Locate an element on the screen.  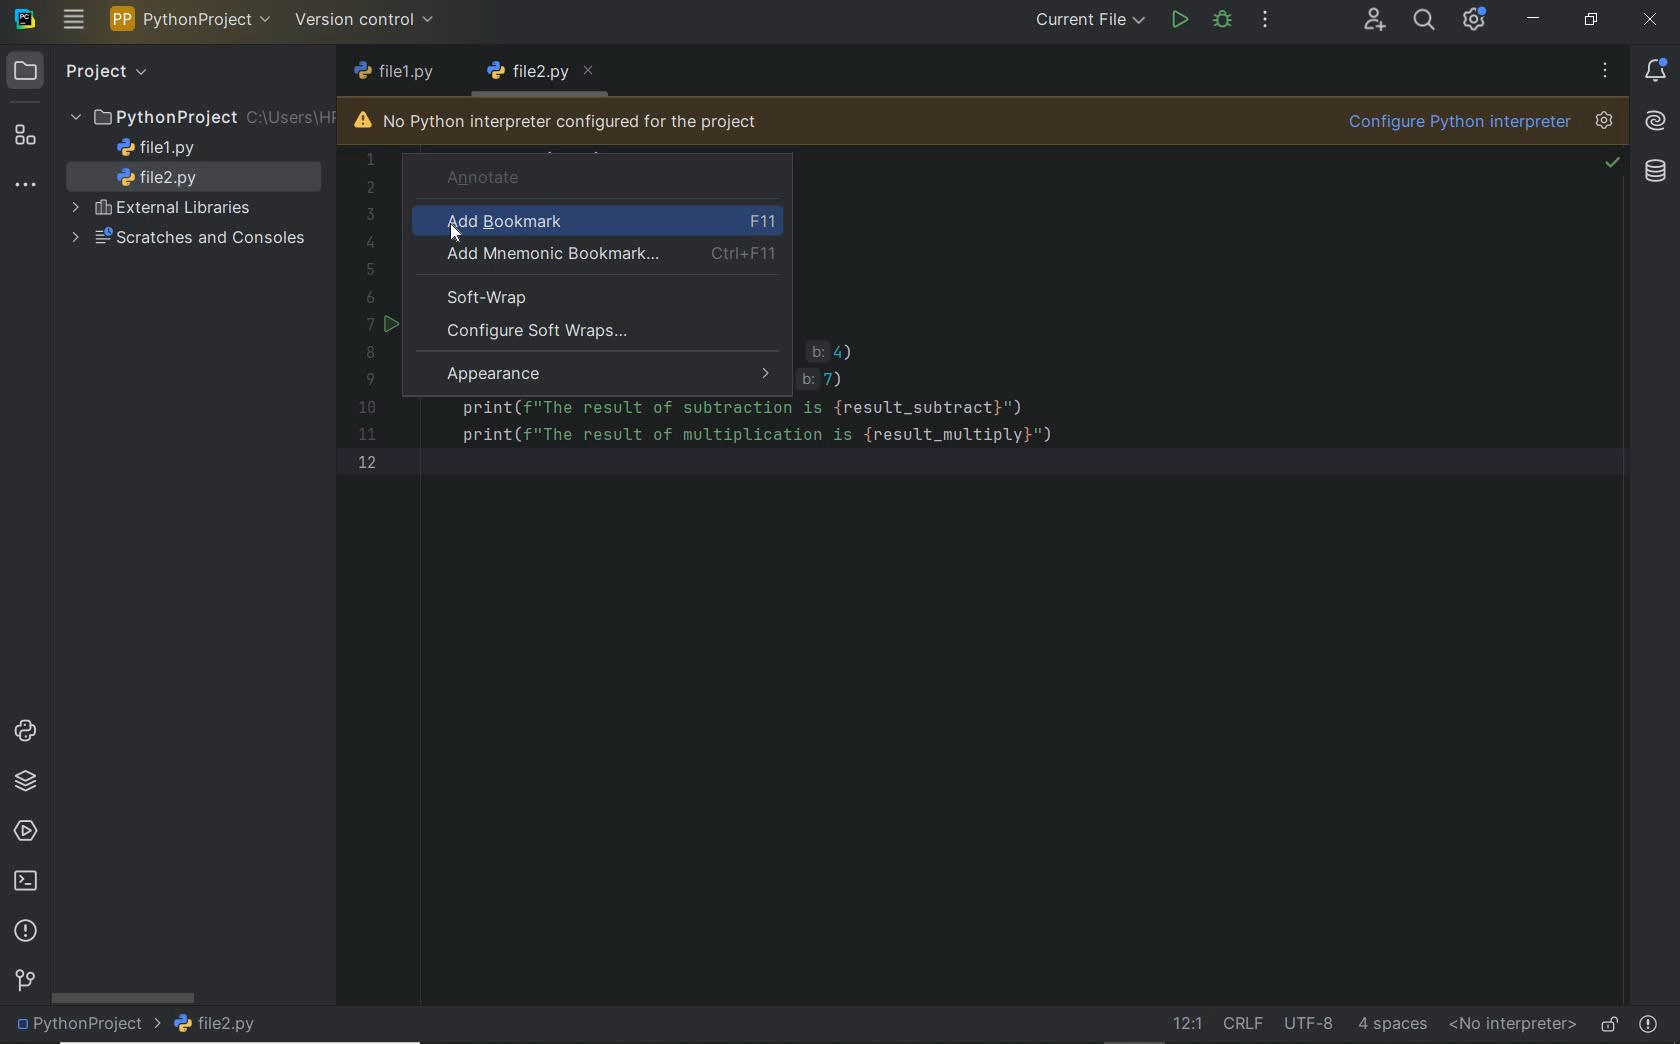
debug is located at coordinates (1222, 23).